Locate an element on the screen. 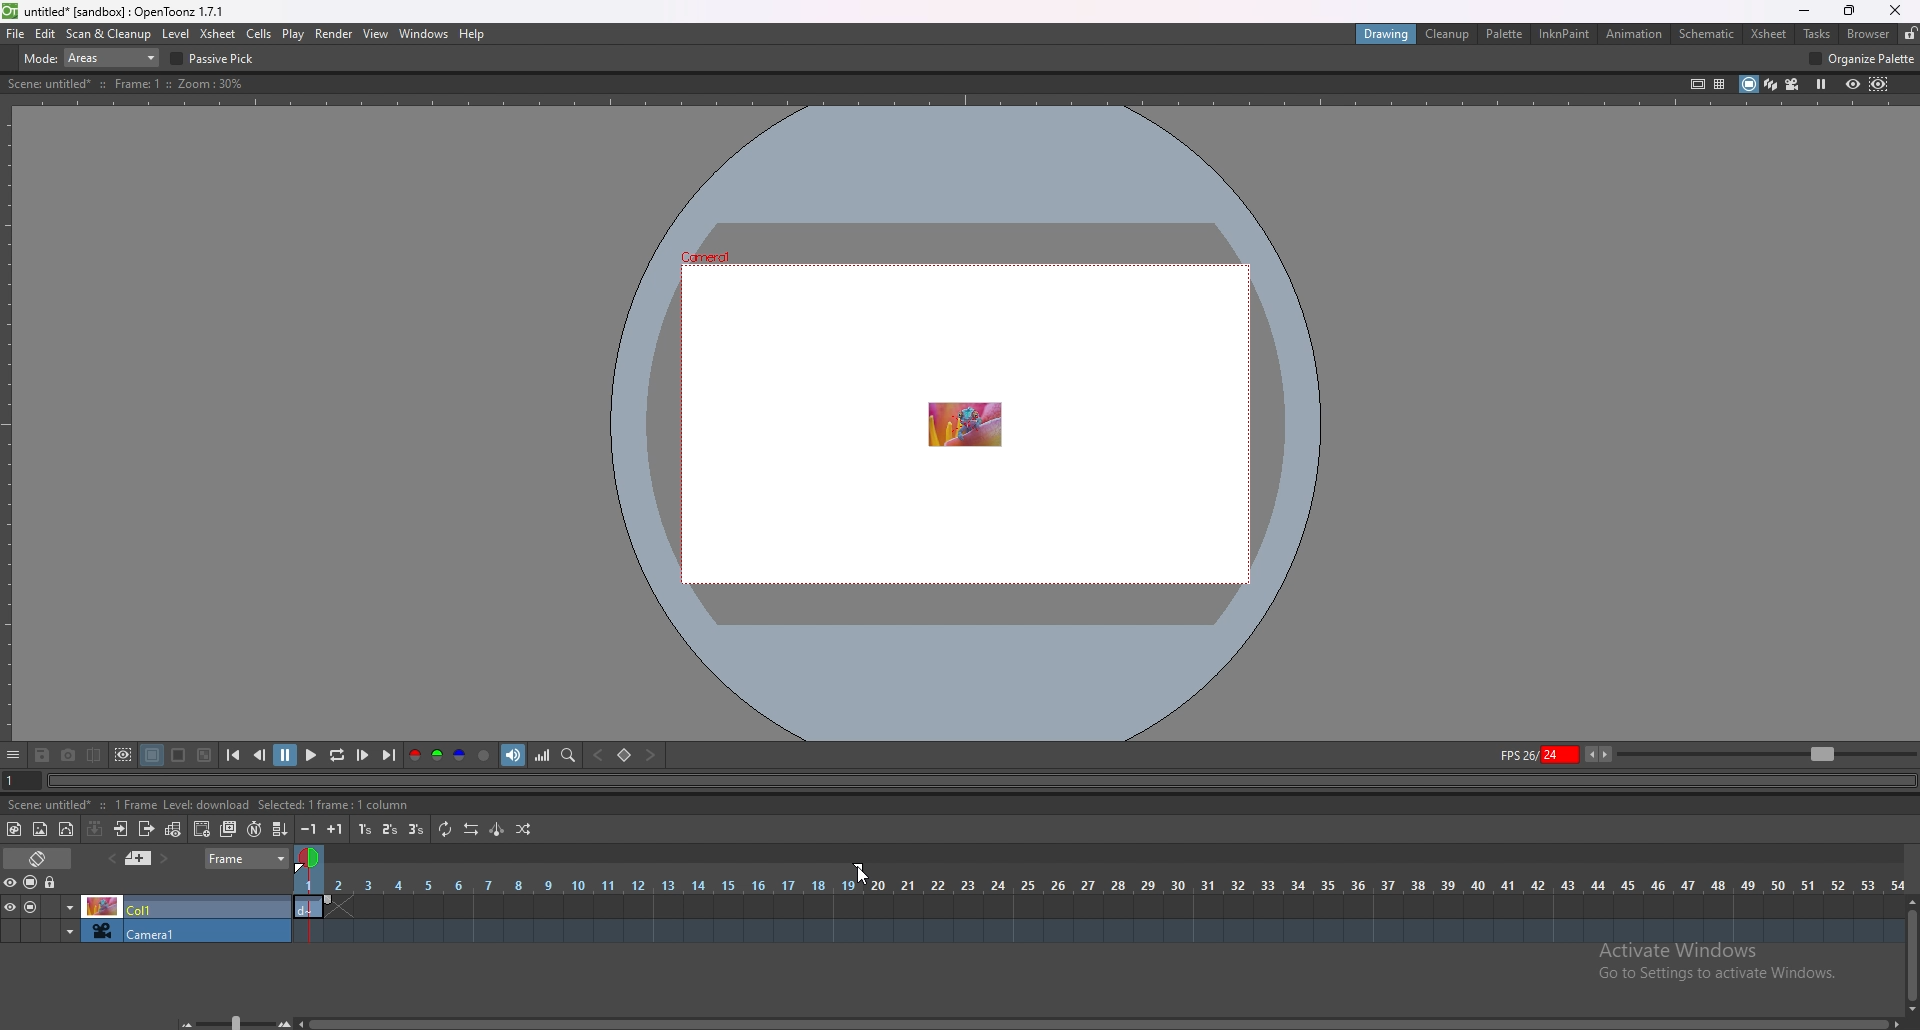 The width and height of the screenshot is (1920, 1030). organize palette is located at coordinates (1863, 58).